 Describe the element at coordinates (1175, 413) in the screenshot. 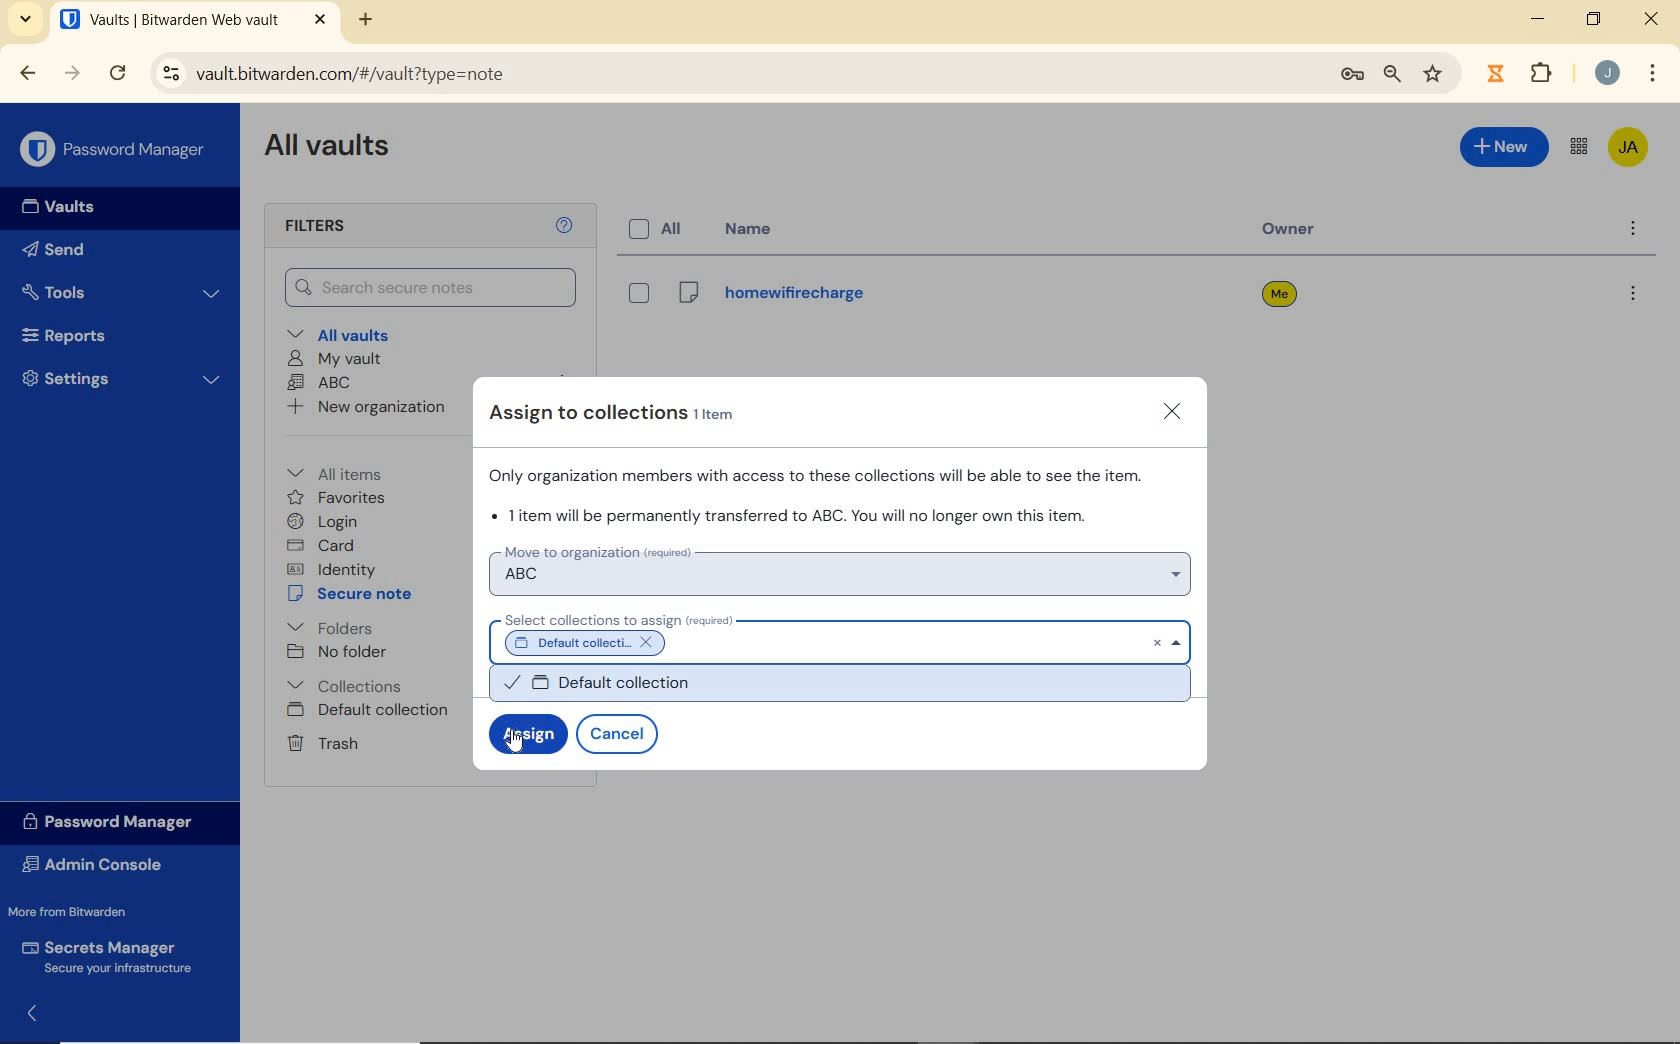

I see `close` at that location.